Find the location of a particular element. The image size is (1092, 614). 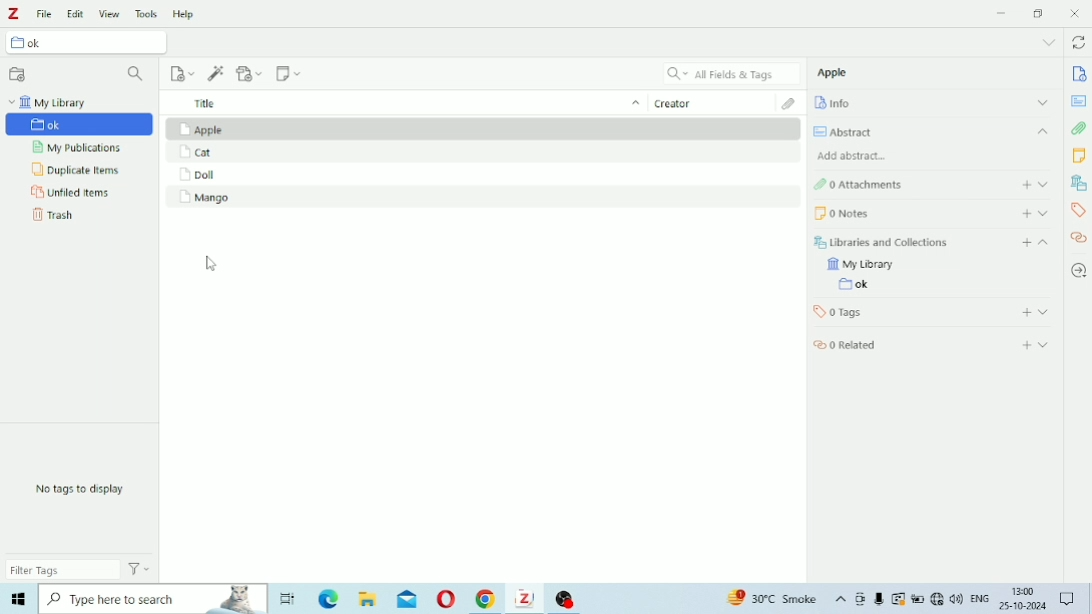

Add is located at coordinates (1027, 345).